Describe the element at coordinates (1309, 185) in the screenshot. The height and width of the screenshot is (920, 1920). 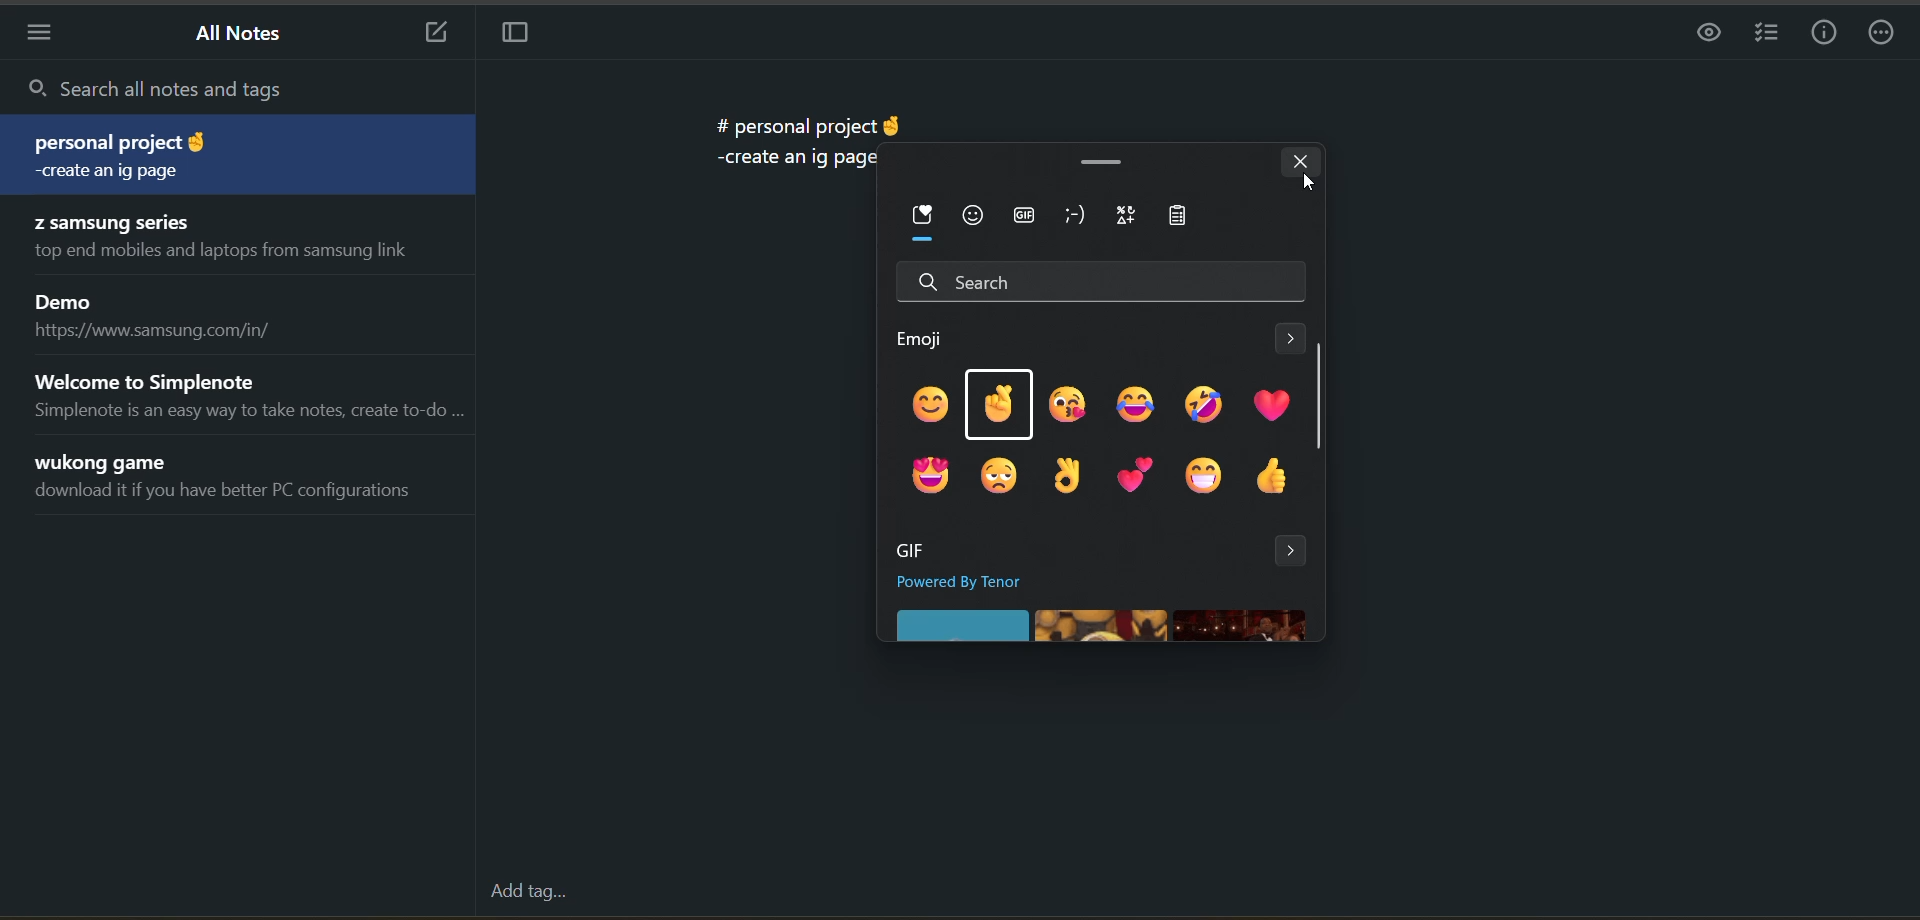
I see `cursor` at that location.